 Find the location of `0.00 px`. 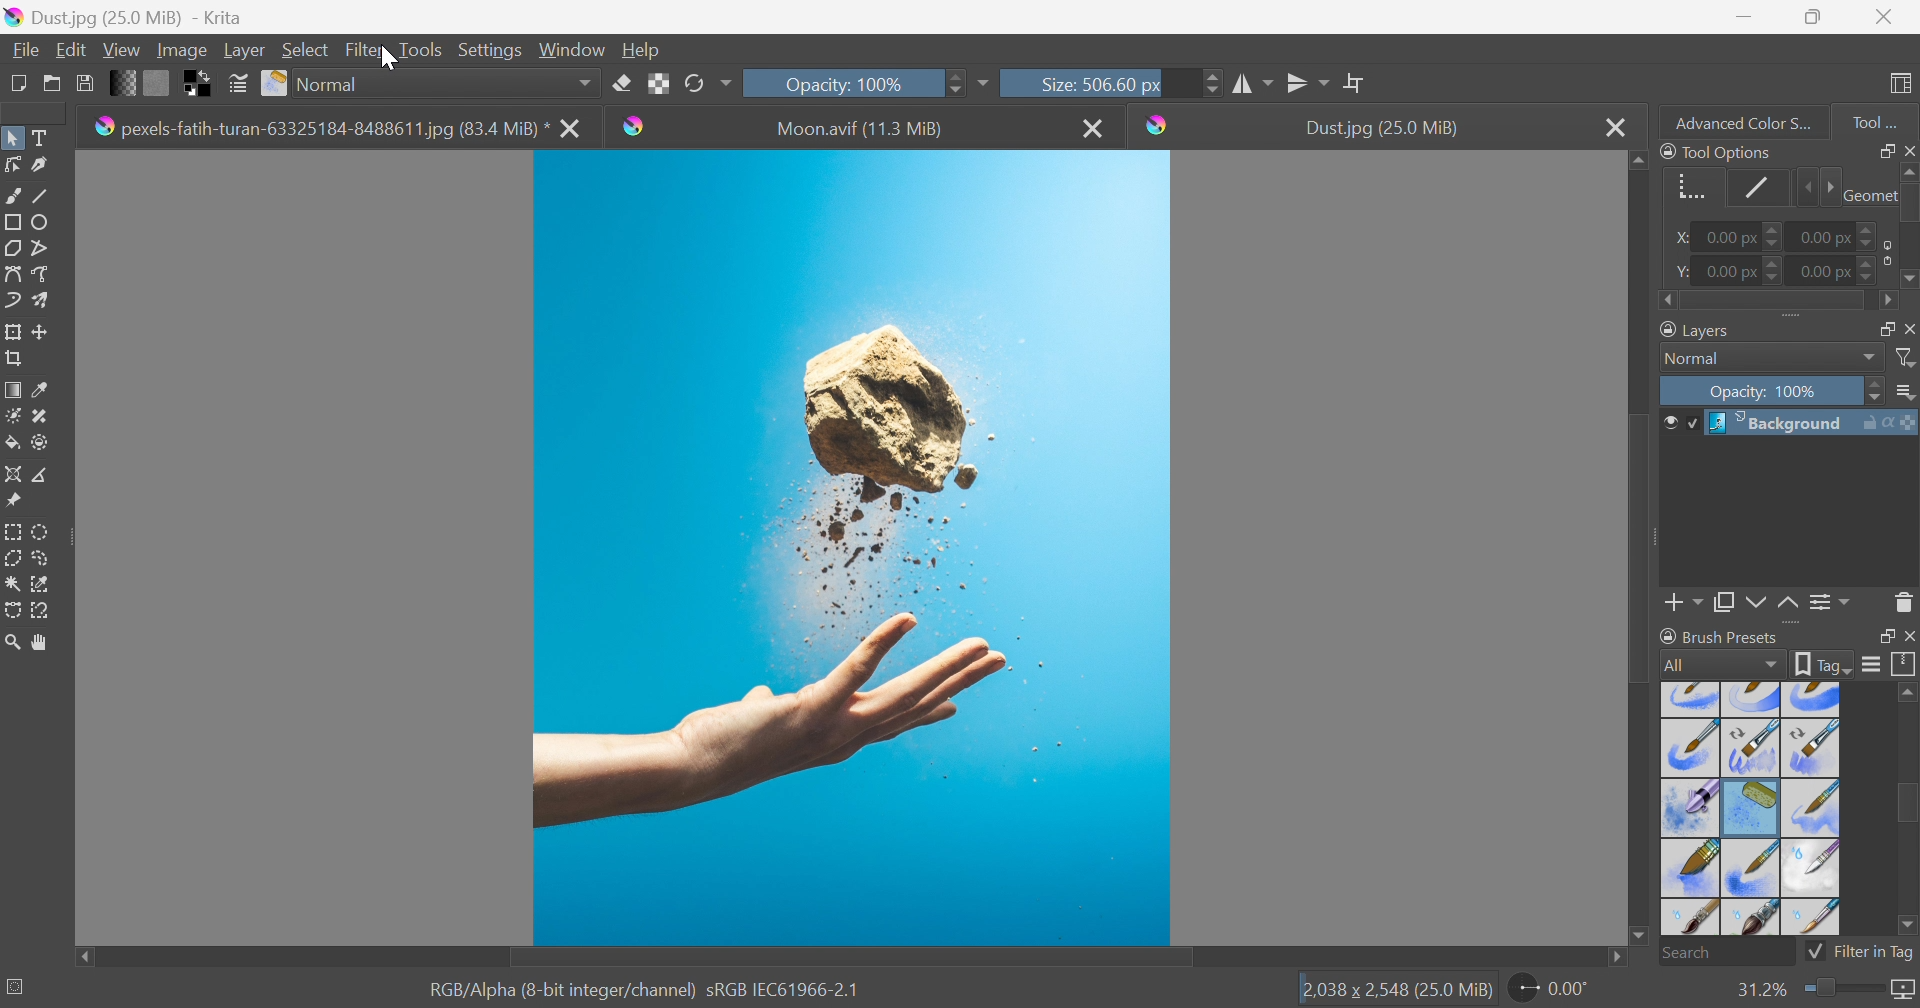

0.00 px is located at coordinates (1827, 235).